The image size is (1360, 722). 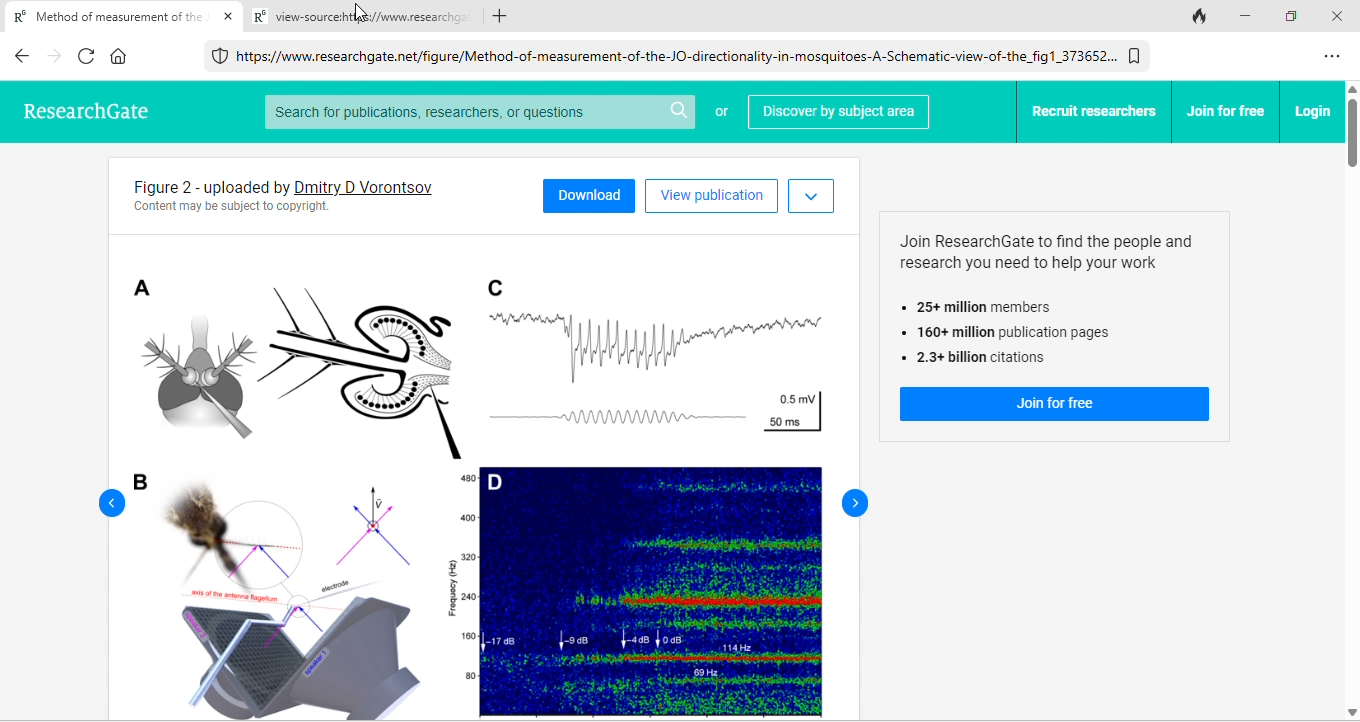 What do you see at coordinates (720, 116) in the screenshot?
I see `or` at bounding box center [720, 116].